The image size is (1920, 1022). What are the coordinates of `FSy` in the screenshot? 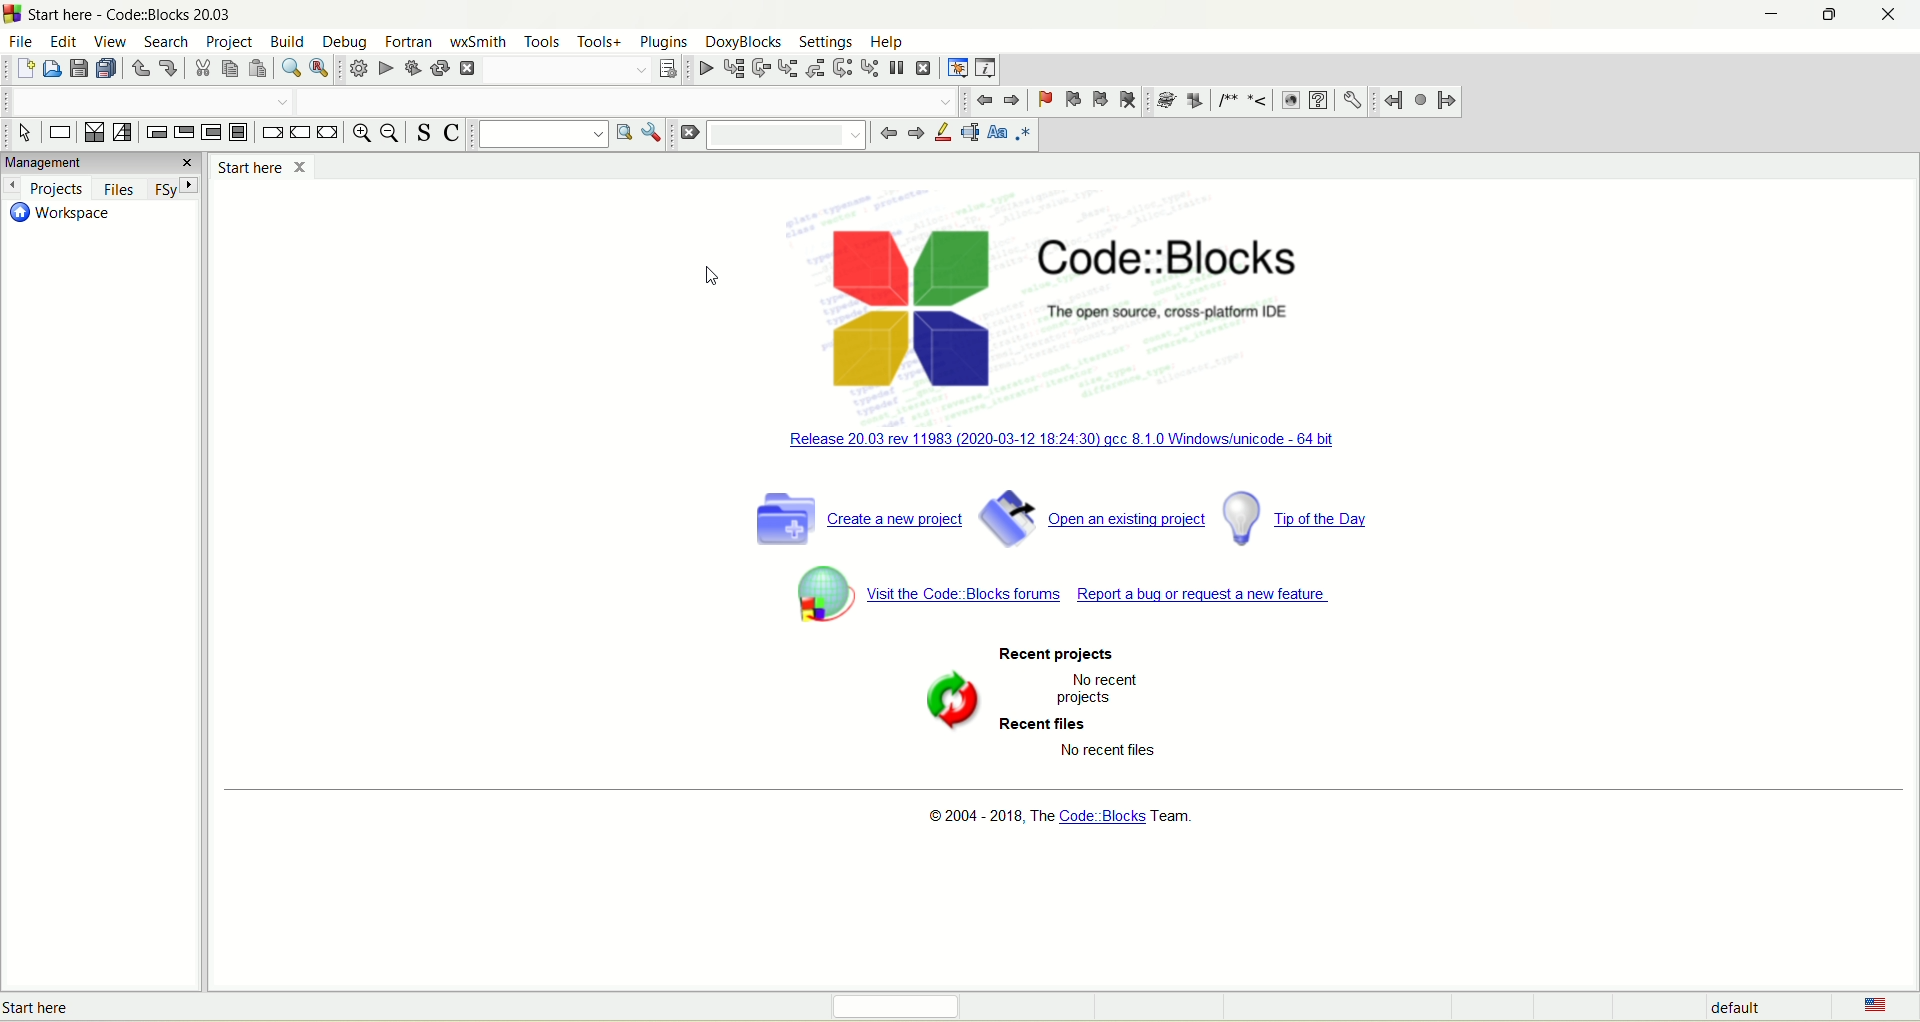 It's located at (175, 189).